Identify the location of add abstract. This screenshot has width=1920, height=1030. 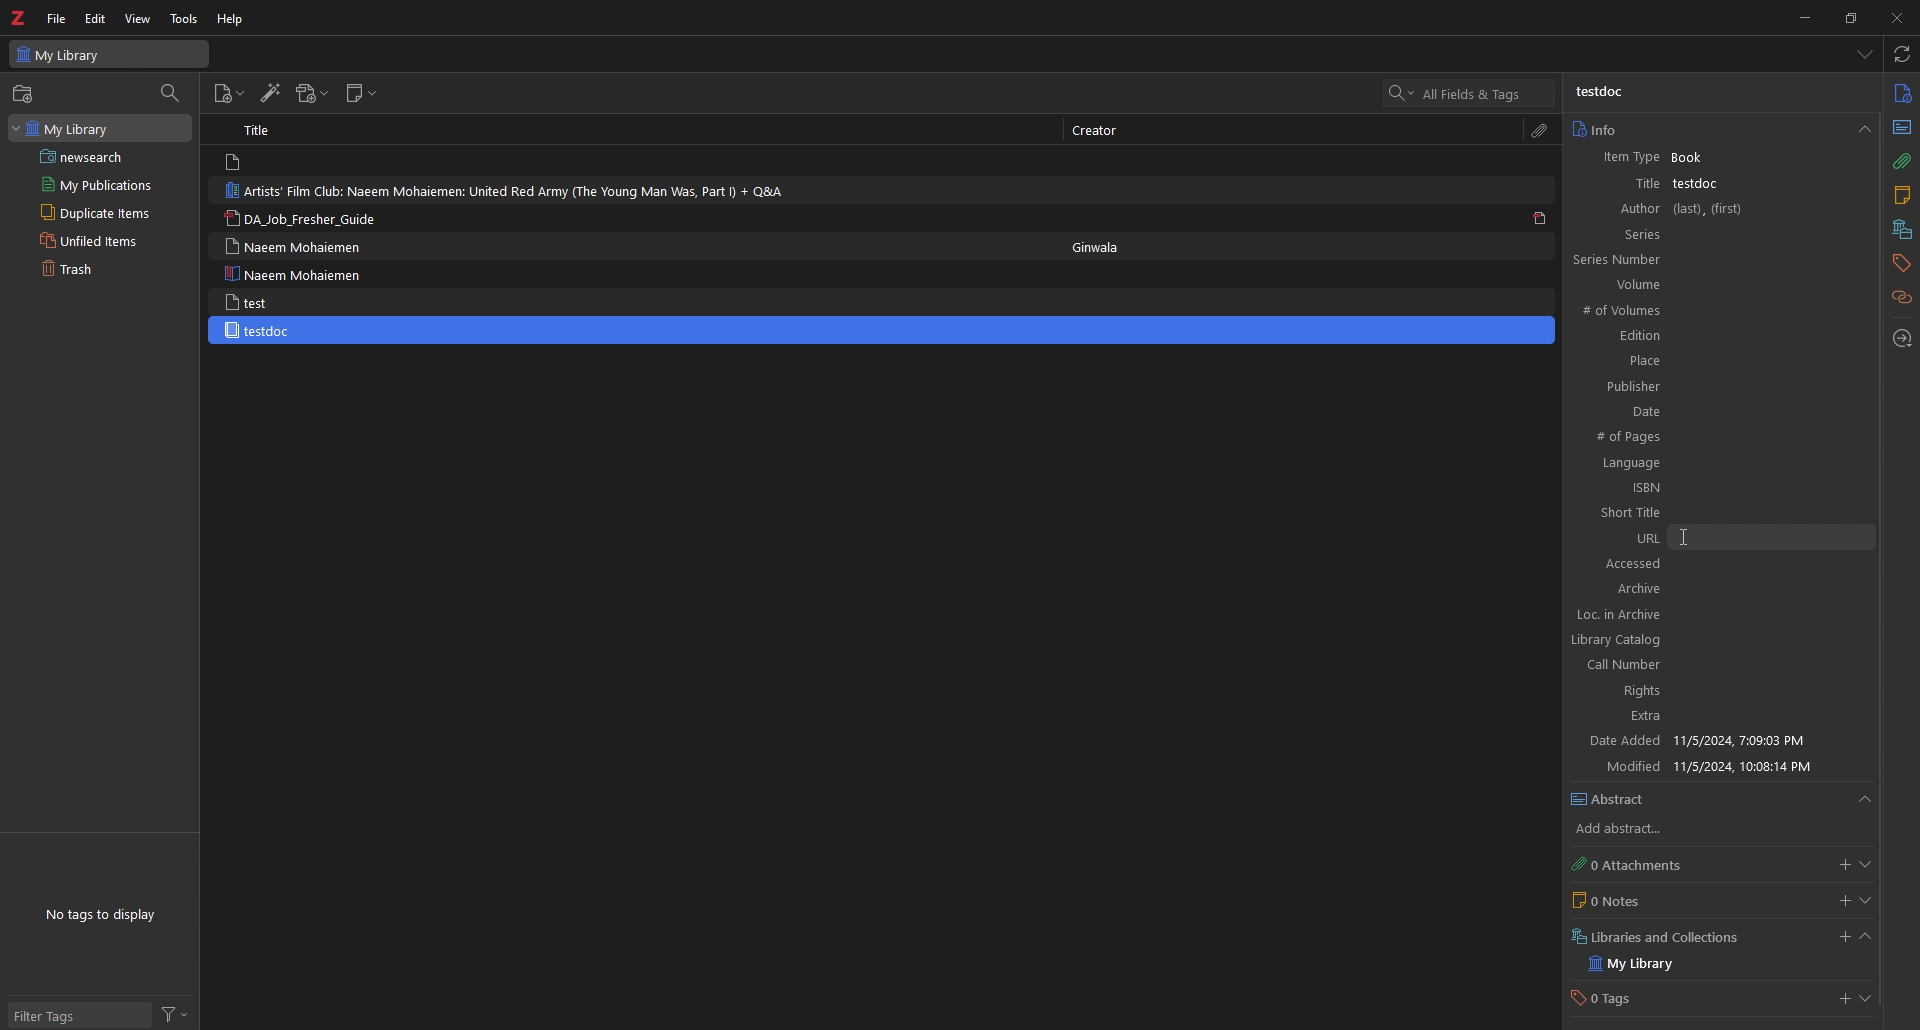
(1634, 830).